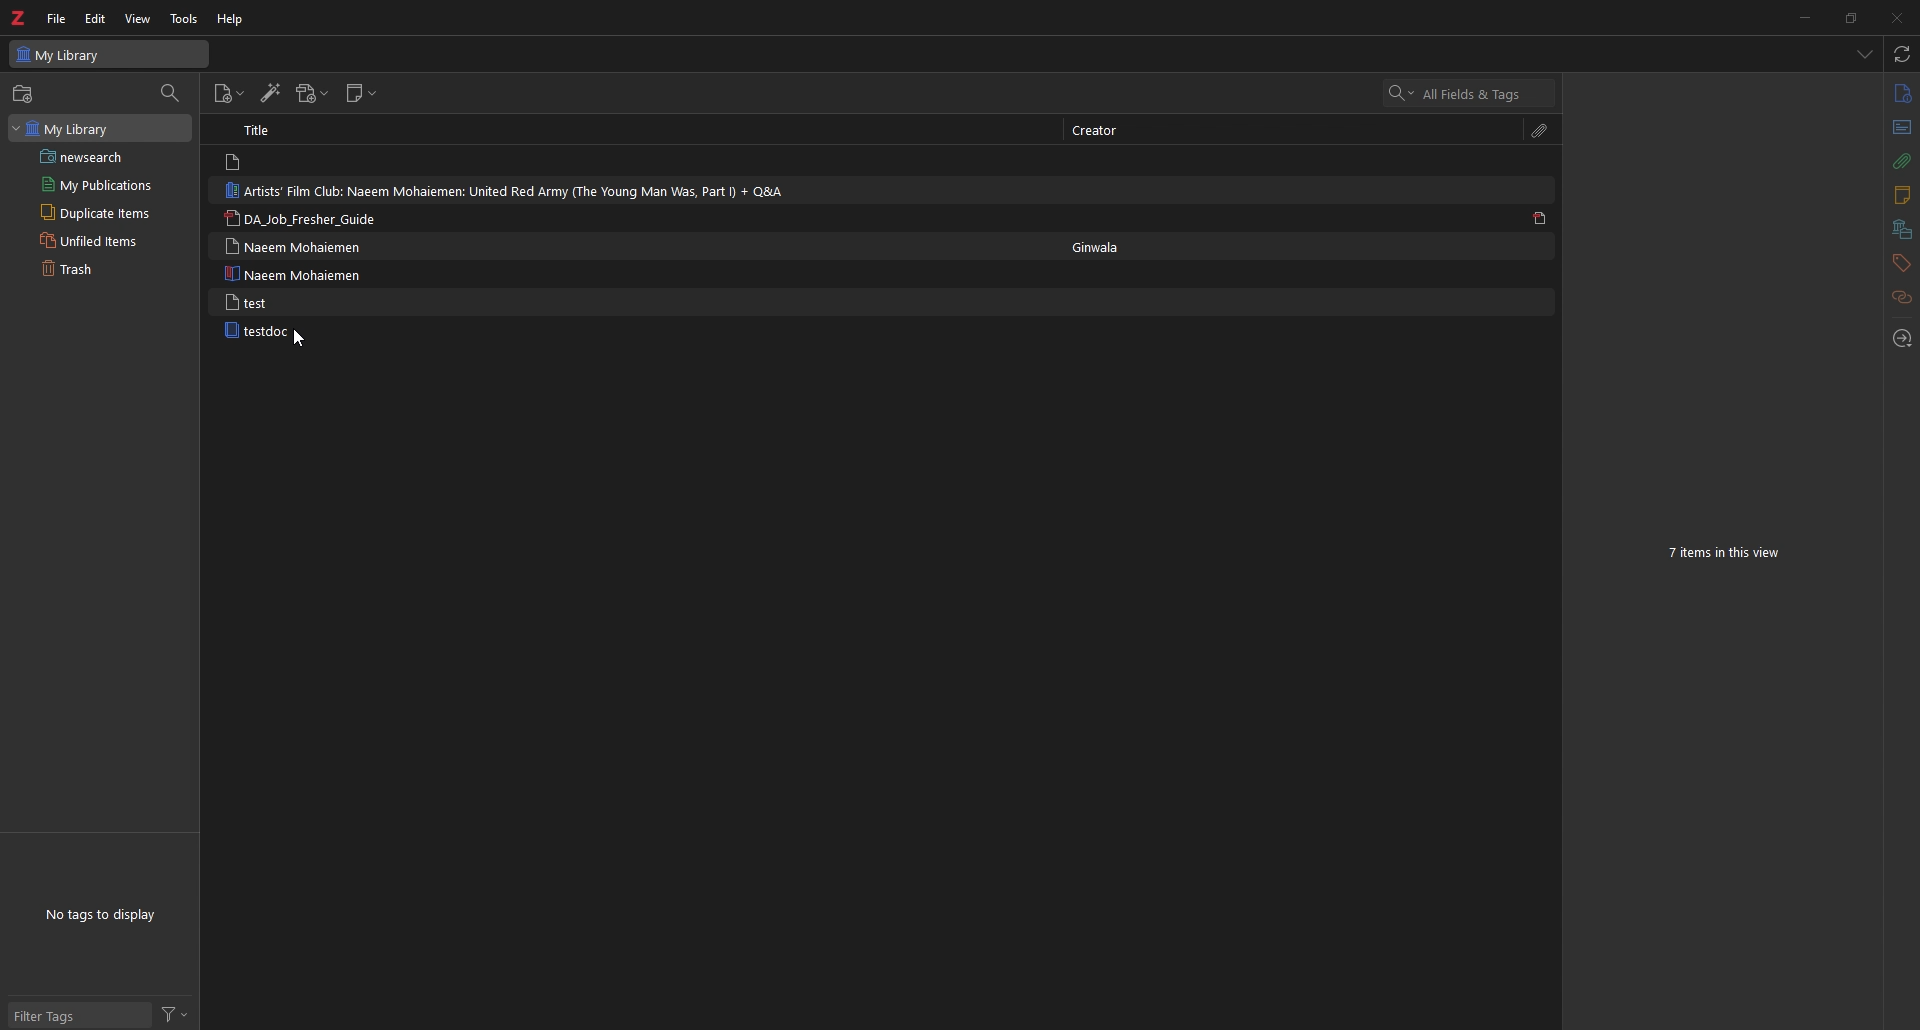 Image resolution: width=1920 pixels, height=1030 pixels. I want to click on tools, so click(185, 19).